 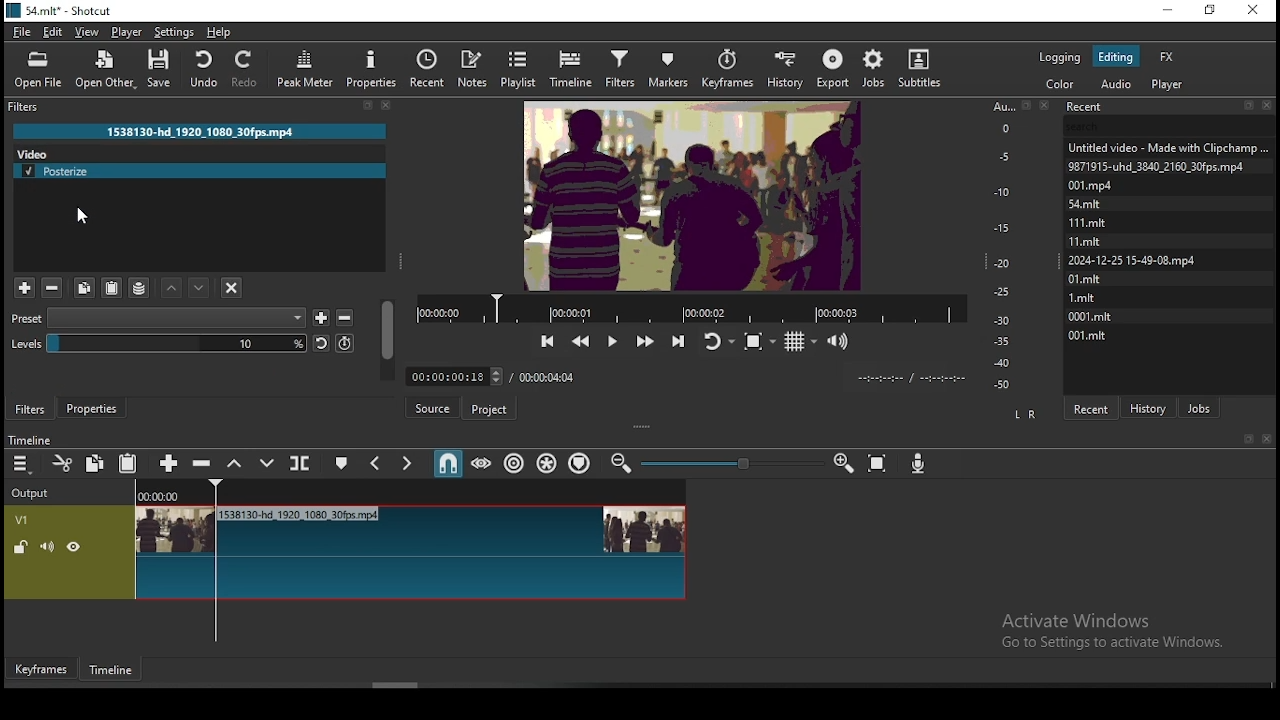 I want to click on video, so click(x=34, y=152).